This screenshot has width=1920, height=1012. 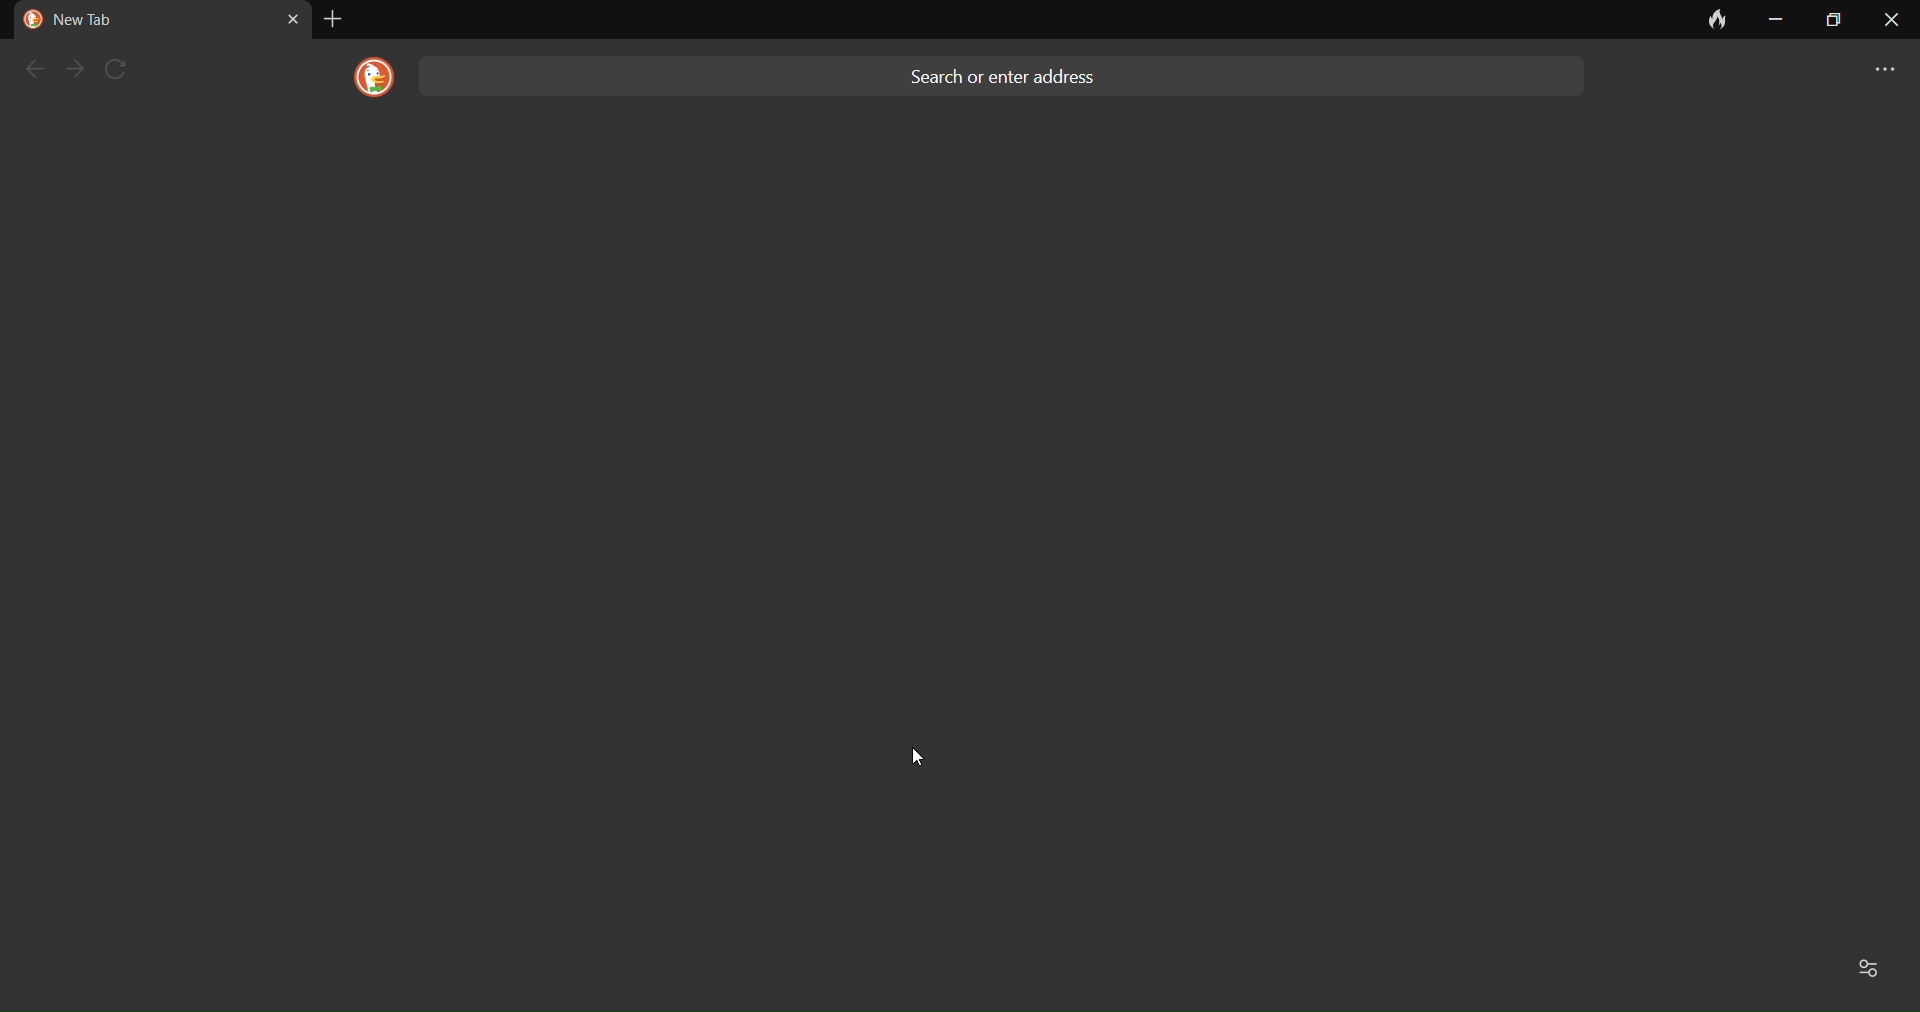 What do you see at coordinates (1872, 966) in the screenshot?
I see `Favorites and recent activity` at bounding box center [1872, 966].